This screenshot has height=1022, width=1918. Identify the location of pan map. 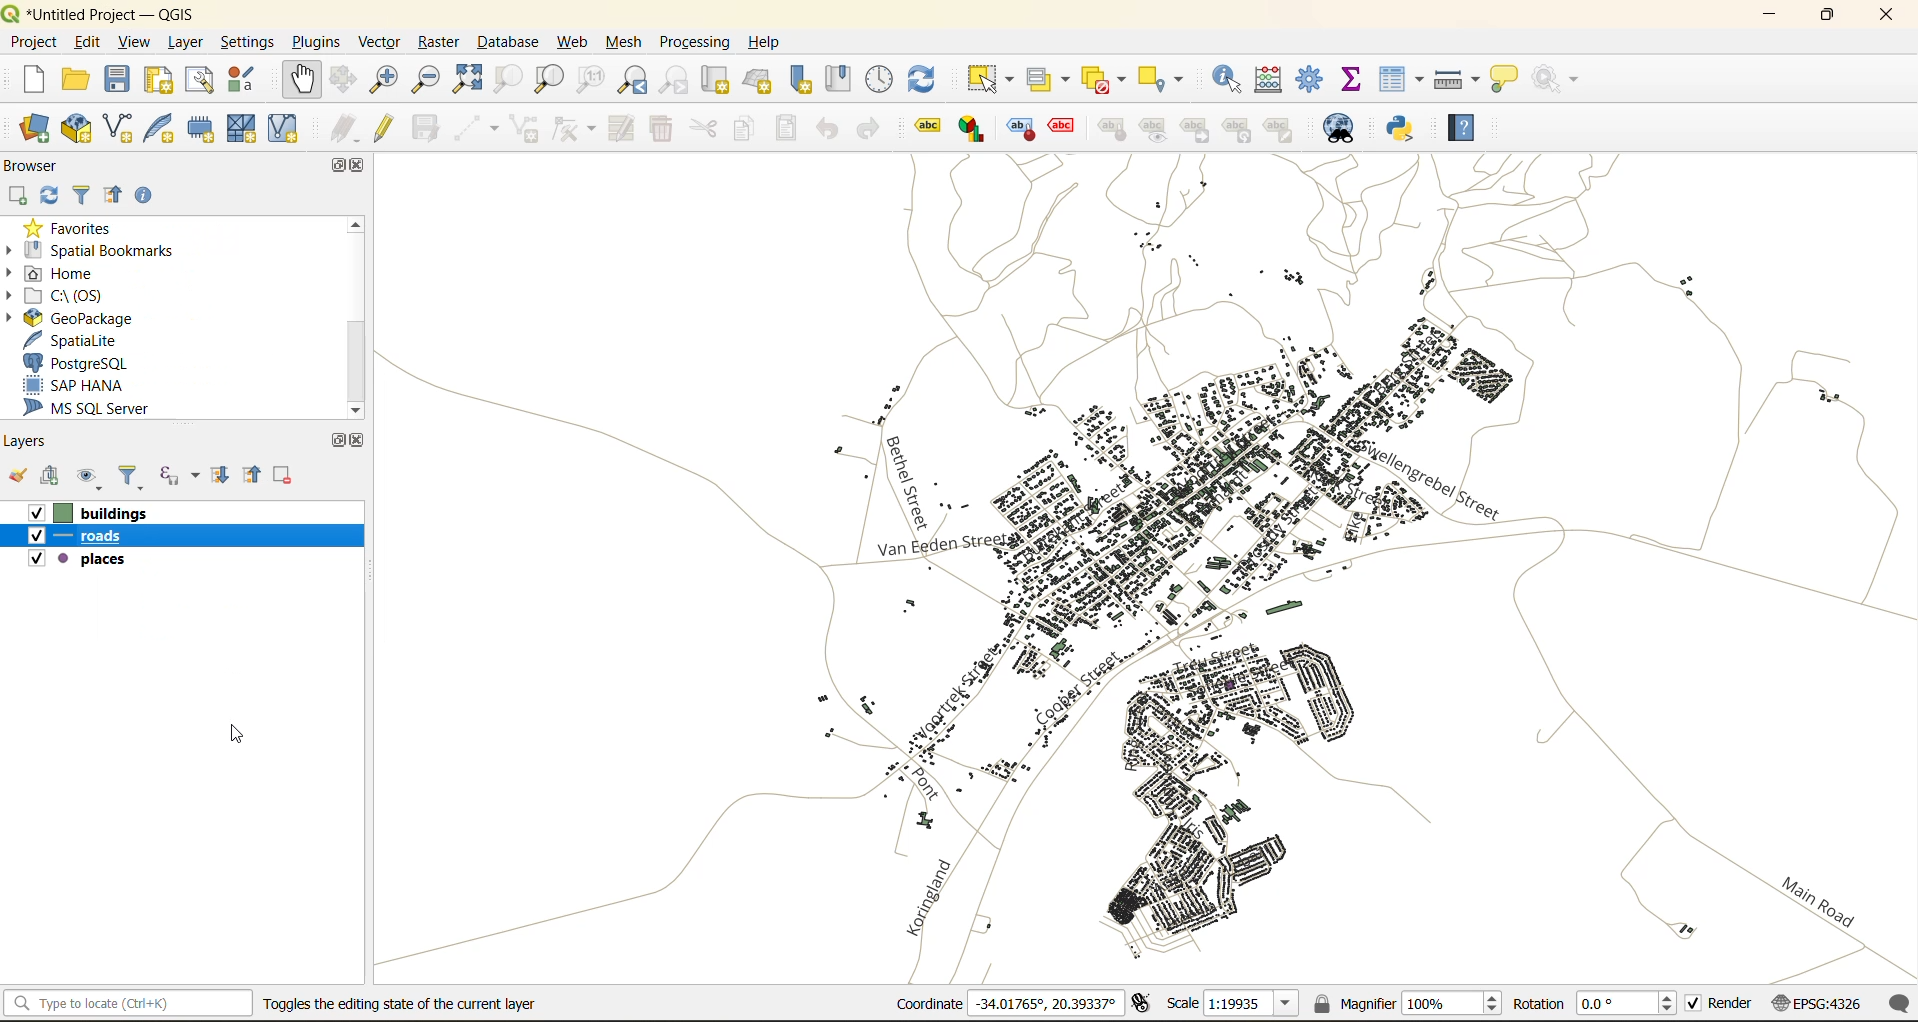
(300, 76).